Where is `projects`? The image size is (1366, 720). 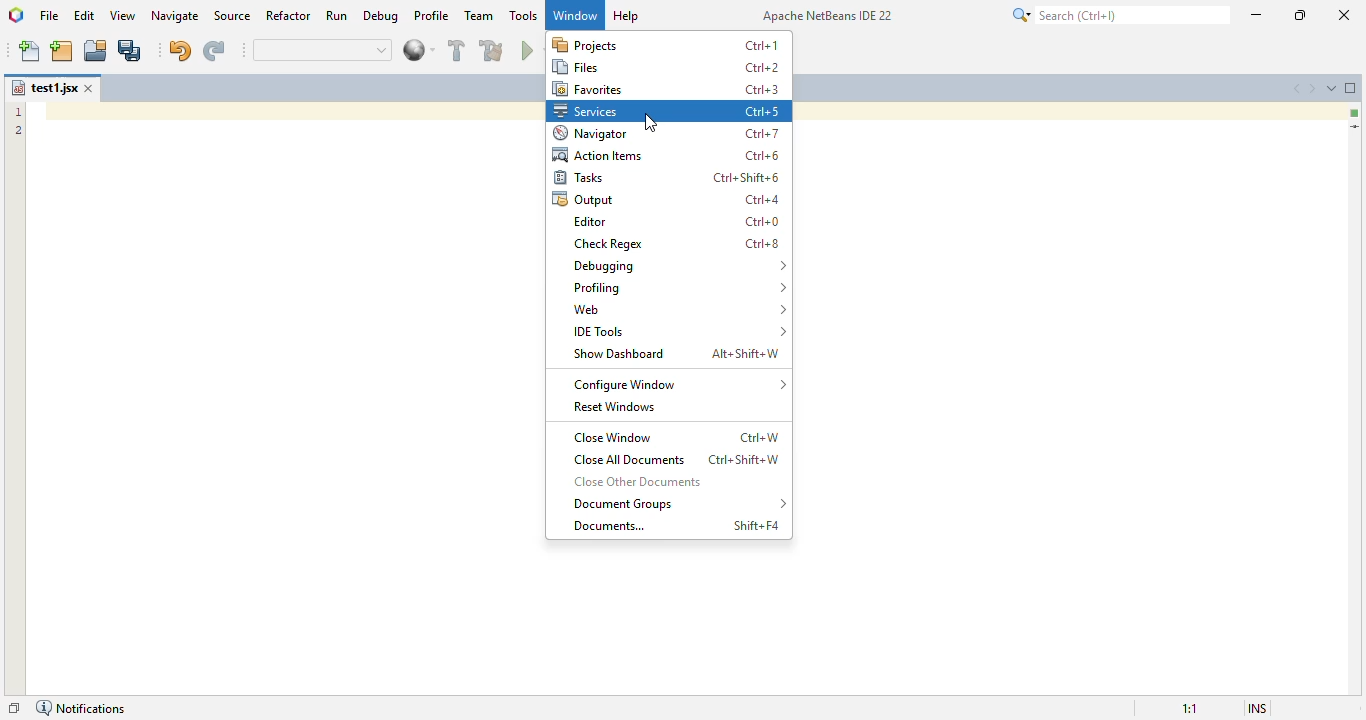
projects is located at coordinates (586, 45).